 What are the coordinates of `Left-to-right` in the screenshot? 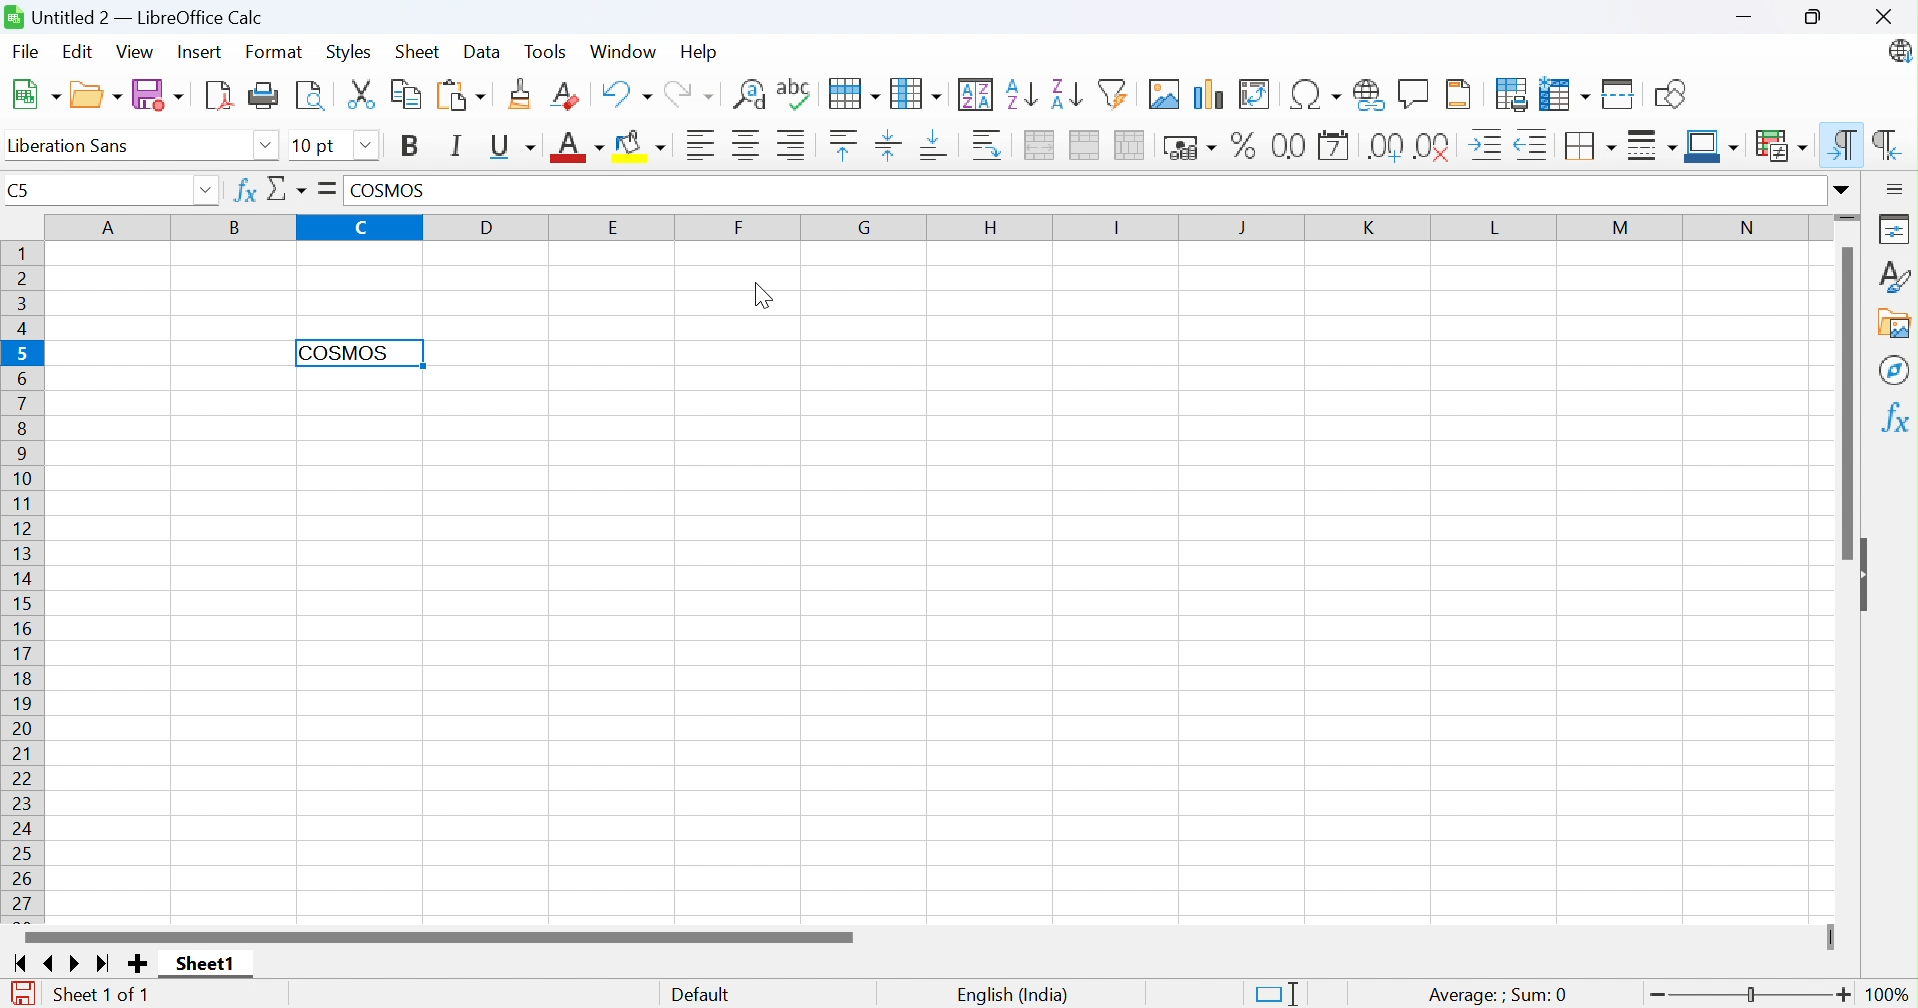 It's located at (1845, 145).